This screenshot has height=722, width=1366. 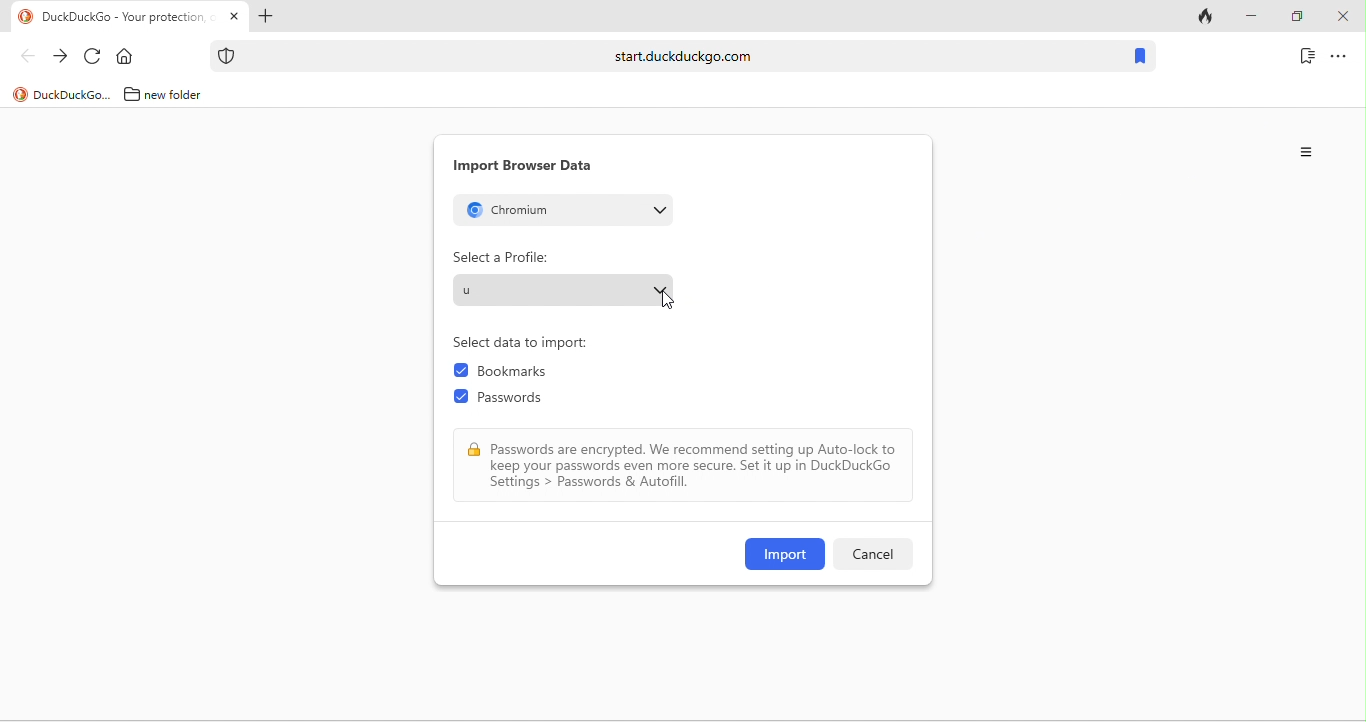 What do you see at coordinates (521, 373) in the screenshot?
I see `bookmarks` at bounding box center [521, 373].